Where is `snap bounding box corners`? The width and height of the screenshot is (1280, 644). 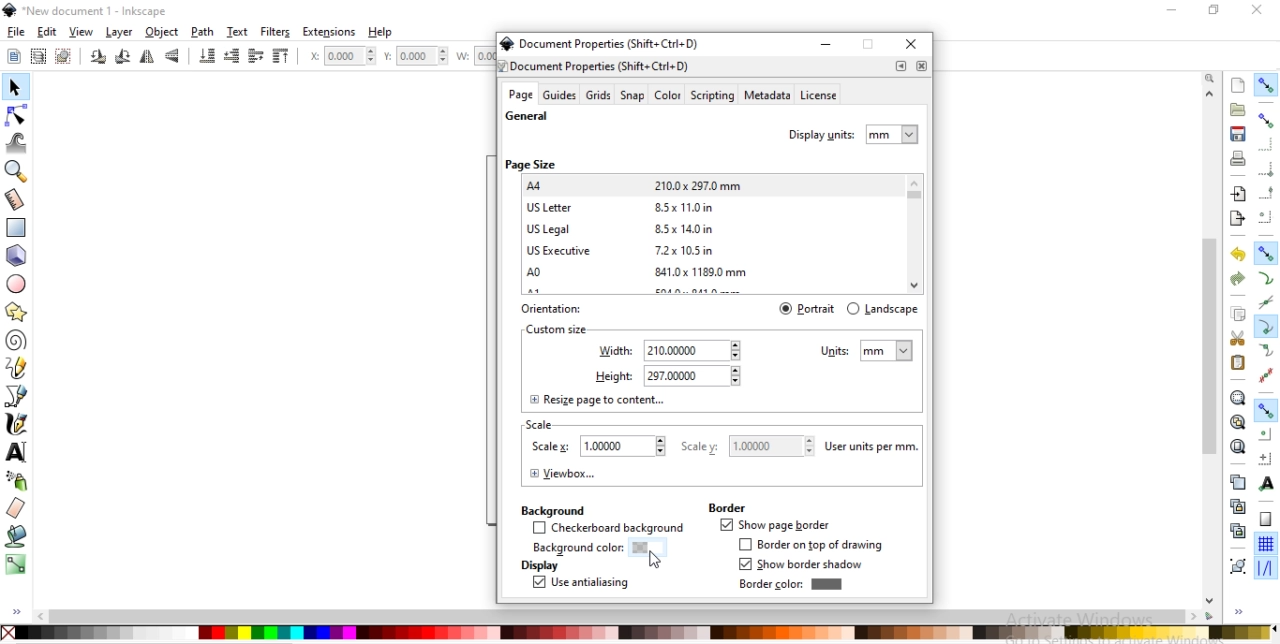
snap bounding box corners is located at coordinates (1266, 169).